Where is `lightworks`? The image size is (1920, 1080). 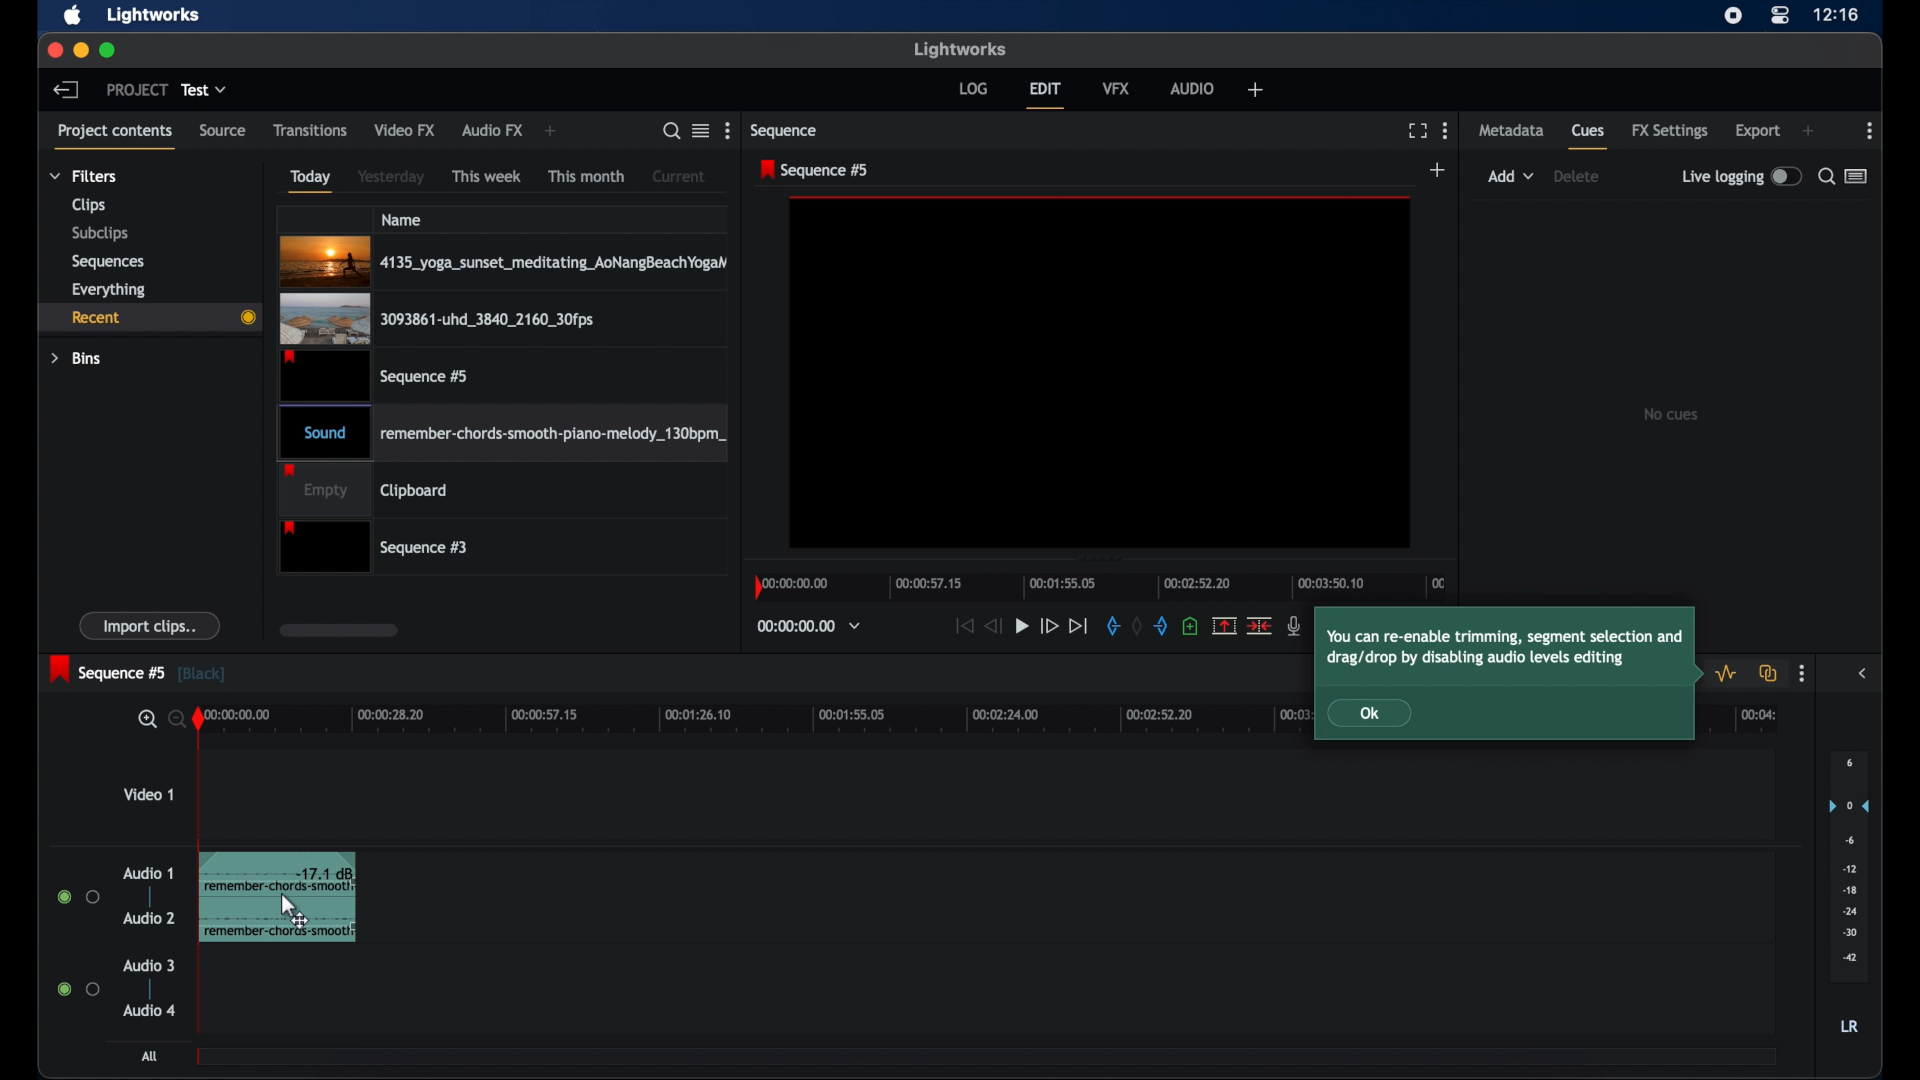 lightworks is located at coordinates (154, 15).